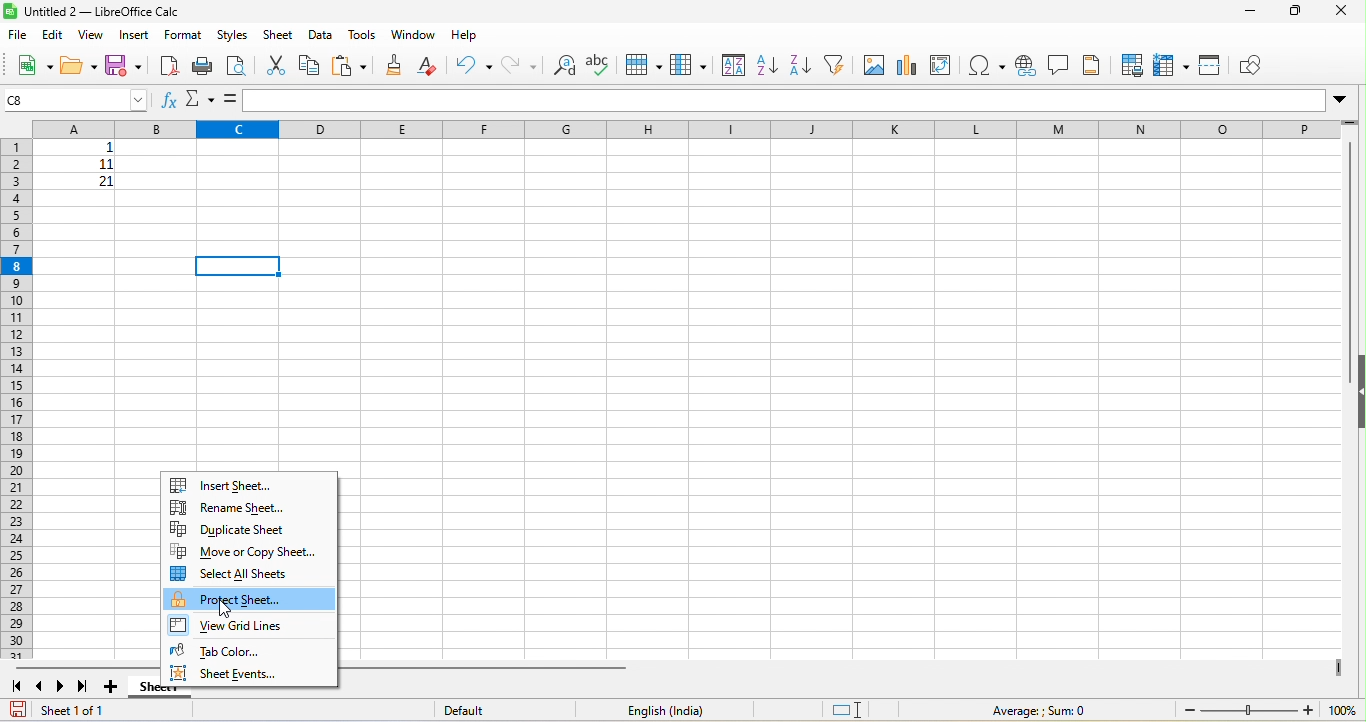 The height and width of the screenshot is (722, 1366). Describe the element at coordinates (236, 65) in the screenshot. I see `print preview` at that location.